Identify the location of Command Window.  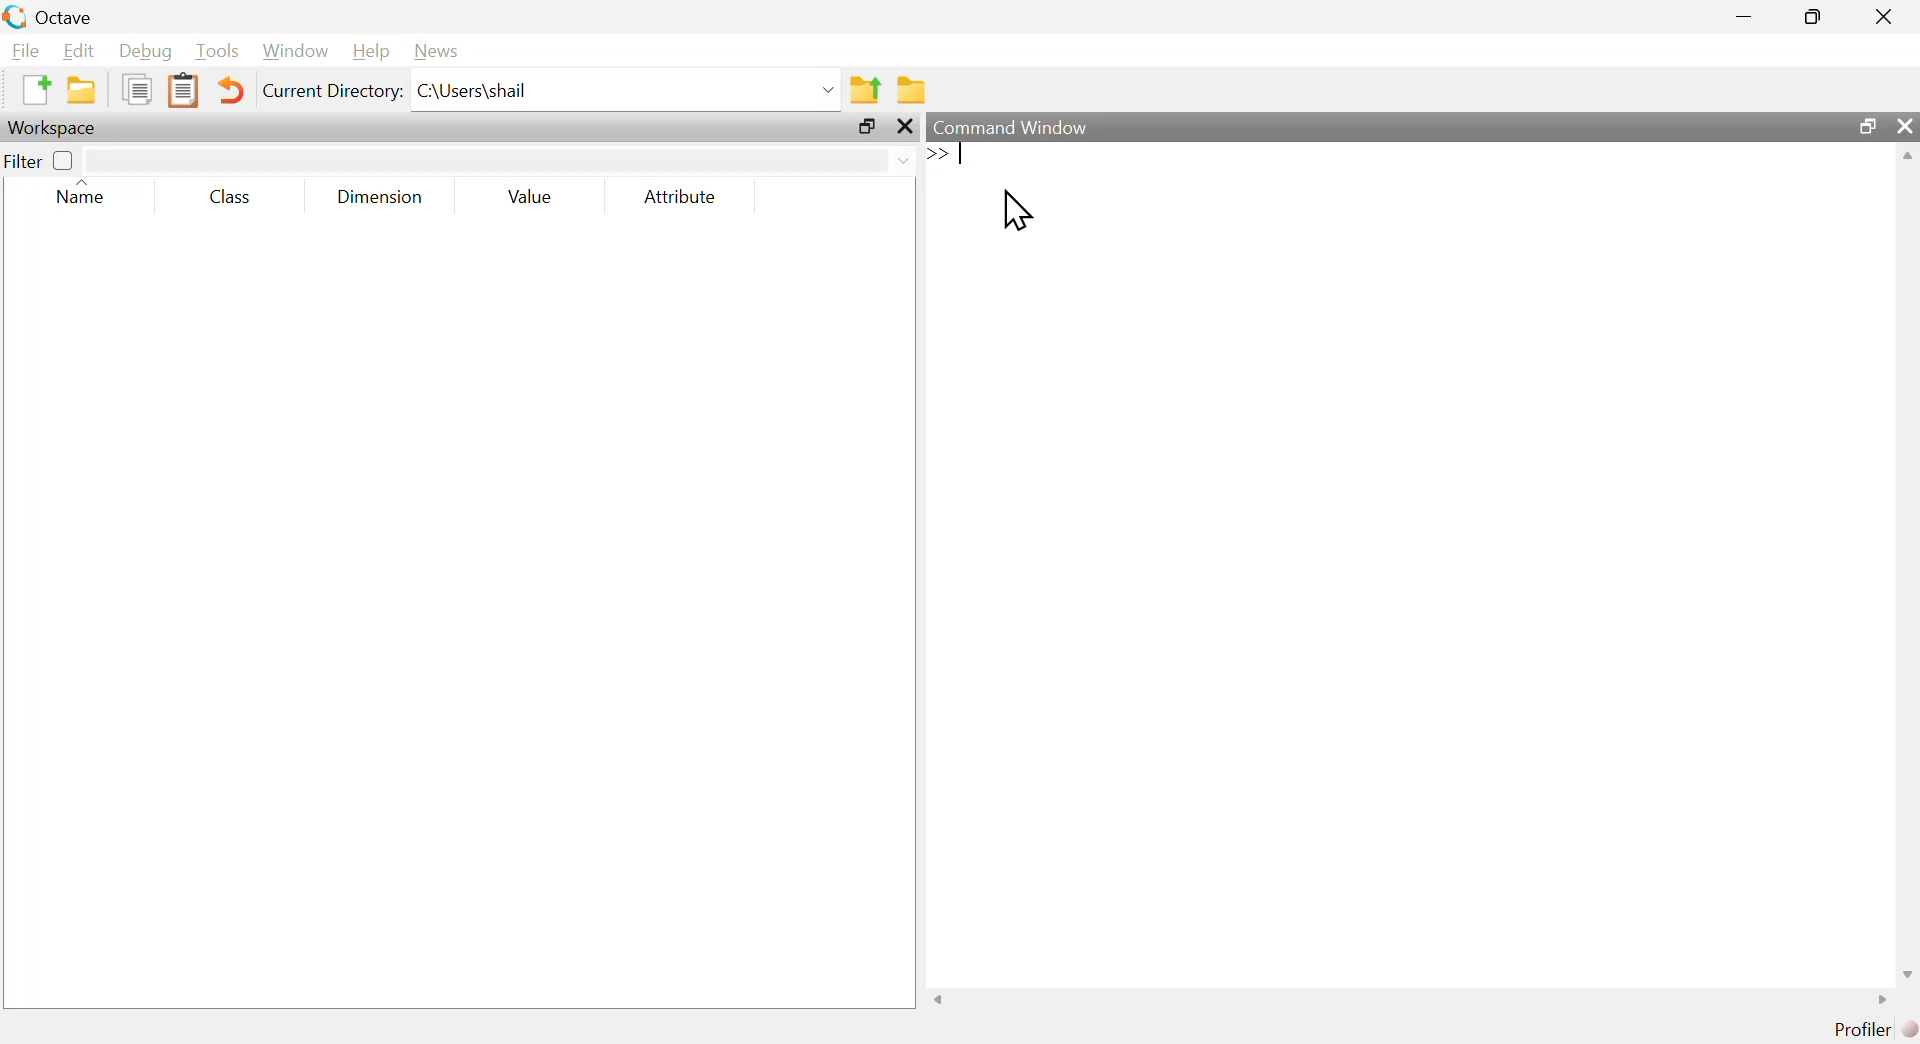
(1014, 126).